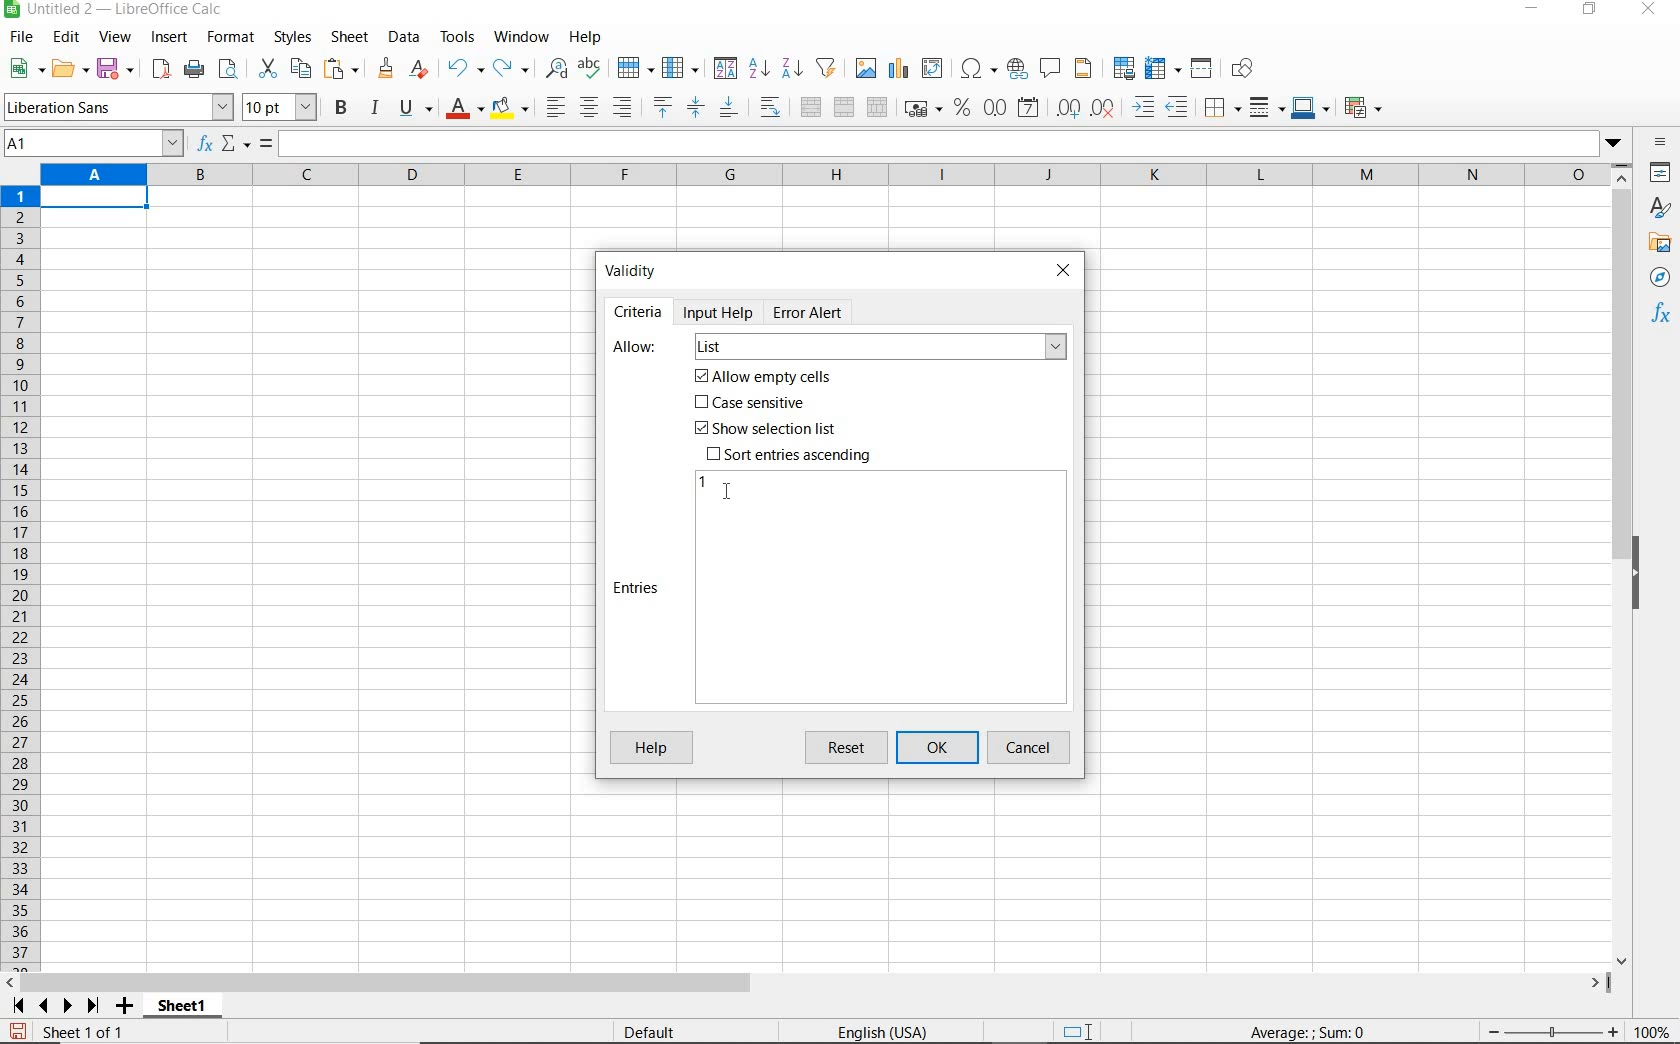 The height and width of the screenshot is (1044, 1680). What do you see at coordinates (995, 107) in the screenshot?
I see `format as number` at bounding box center [995, 107].